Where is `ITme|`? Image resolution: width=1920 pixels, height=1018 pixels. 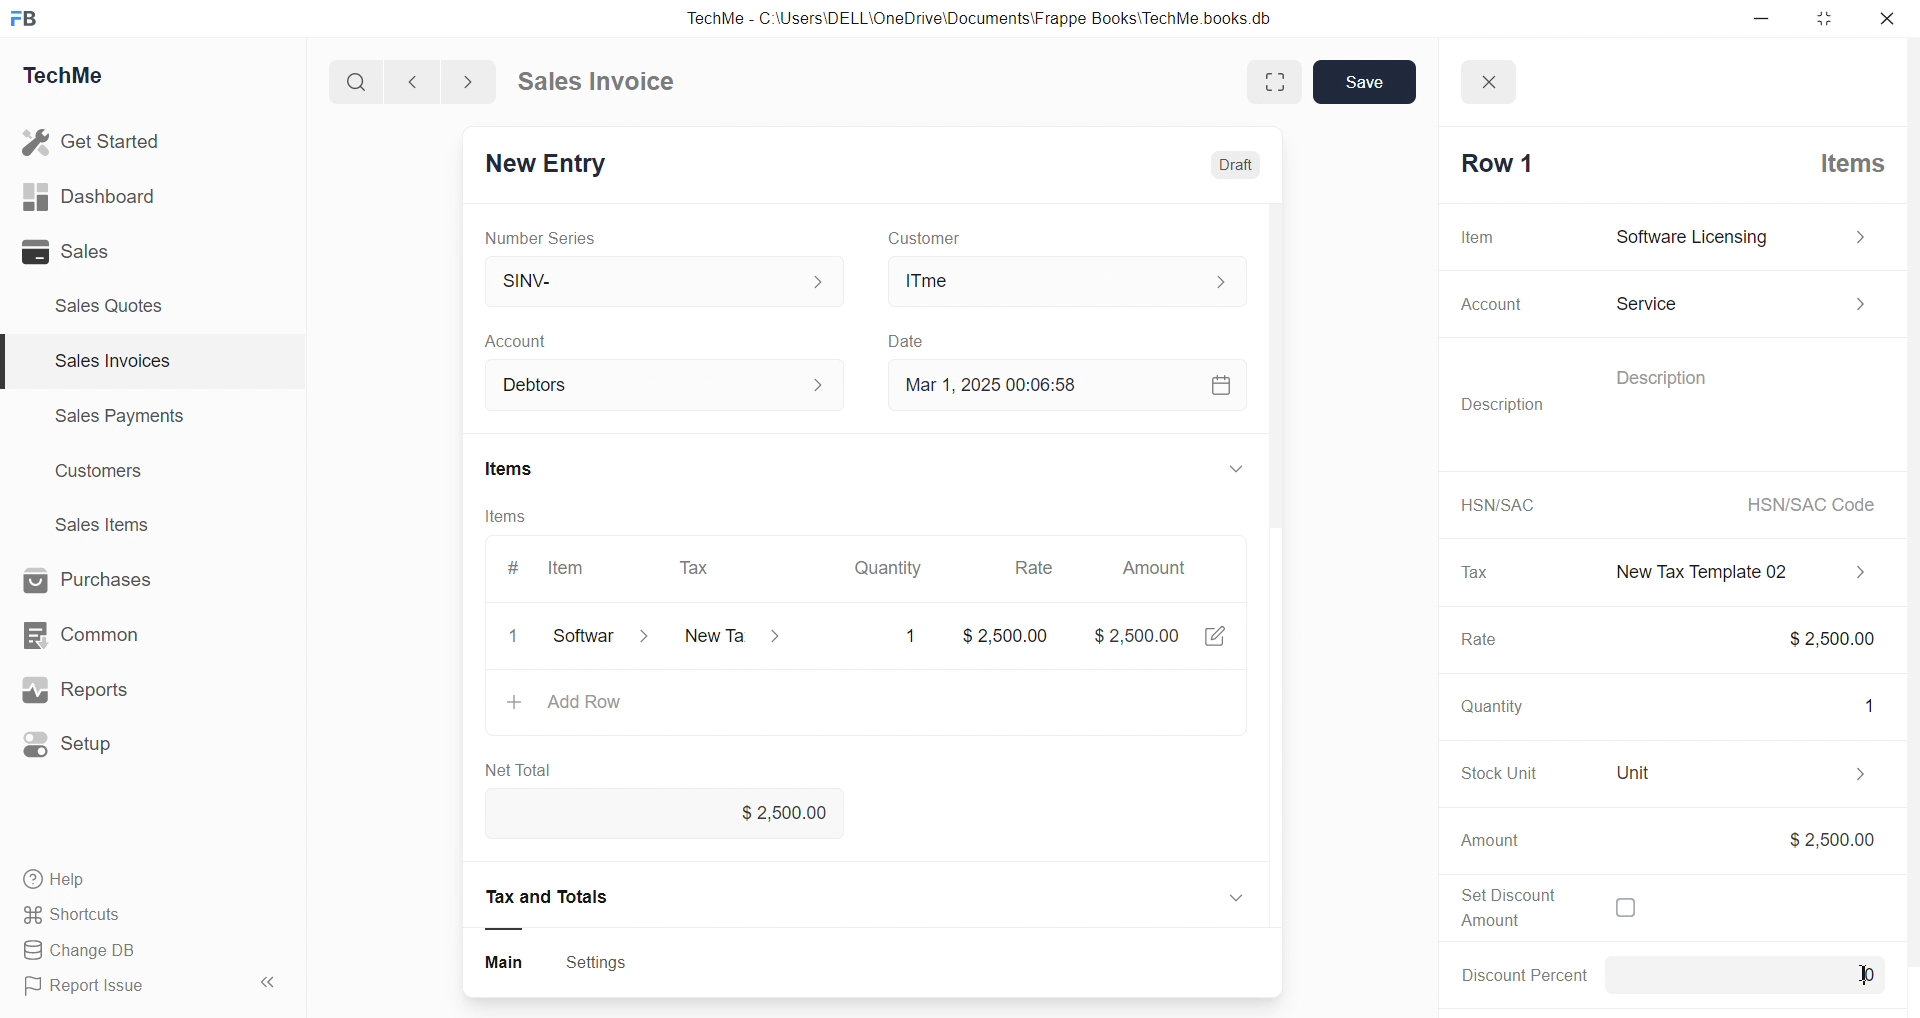
ITme| is located at coordinates (1069, 282).